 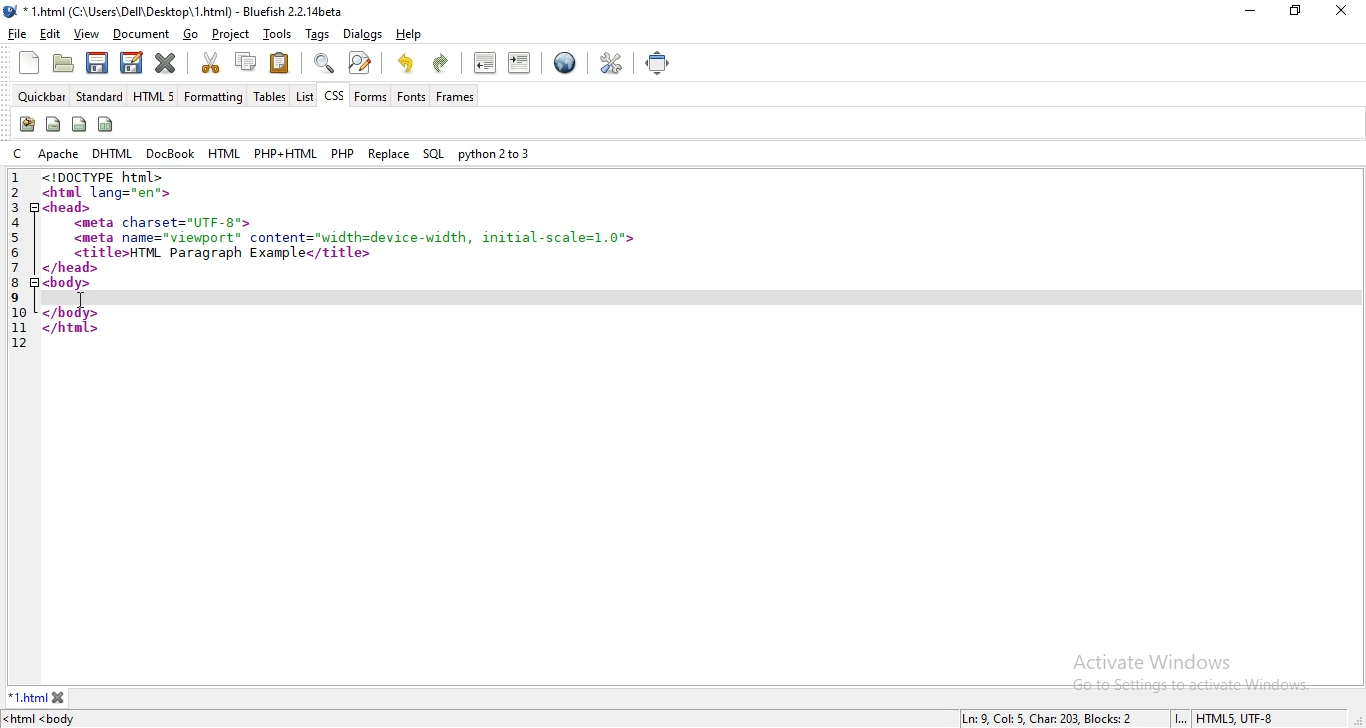 What do you see at coordinates (69, 207) in the screenshot?
I see `<head>` at bounding box center [69, 207].